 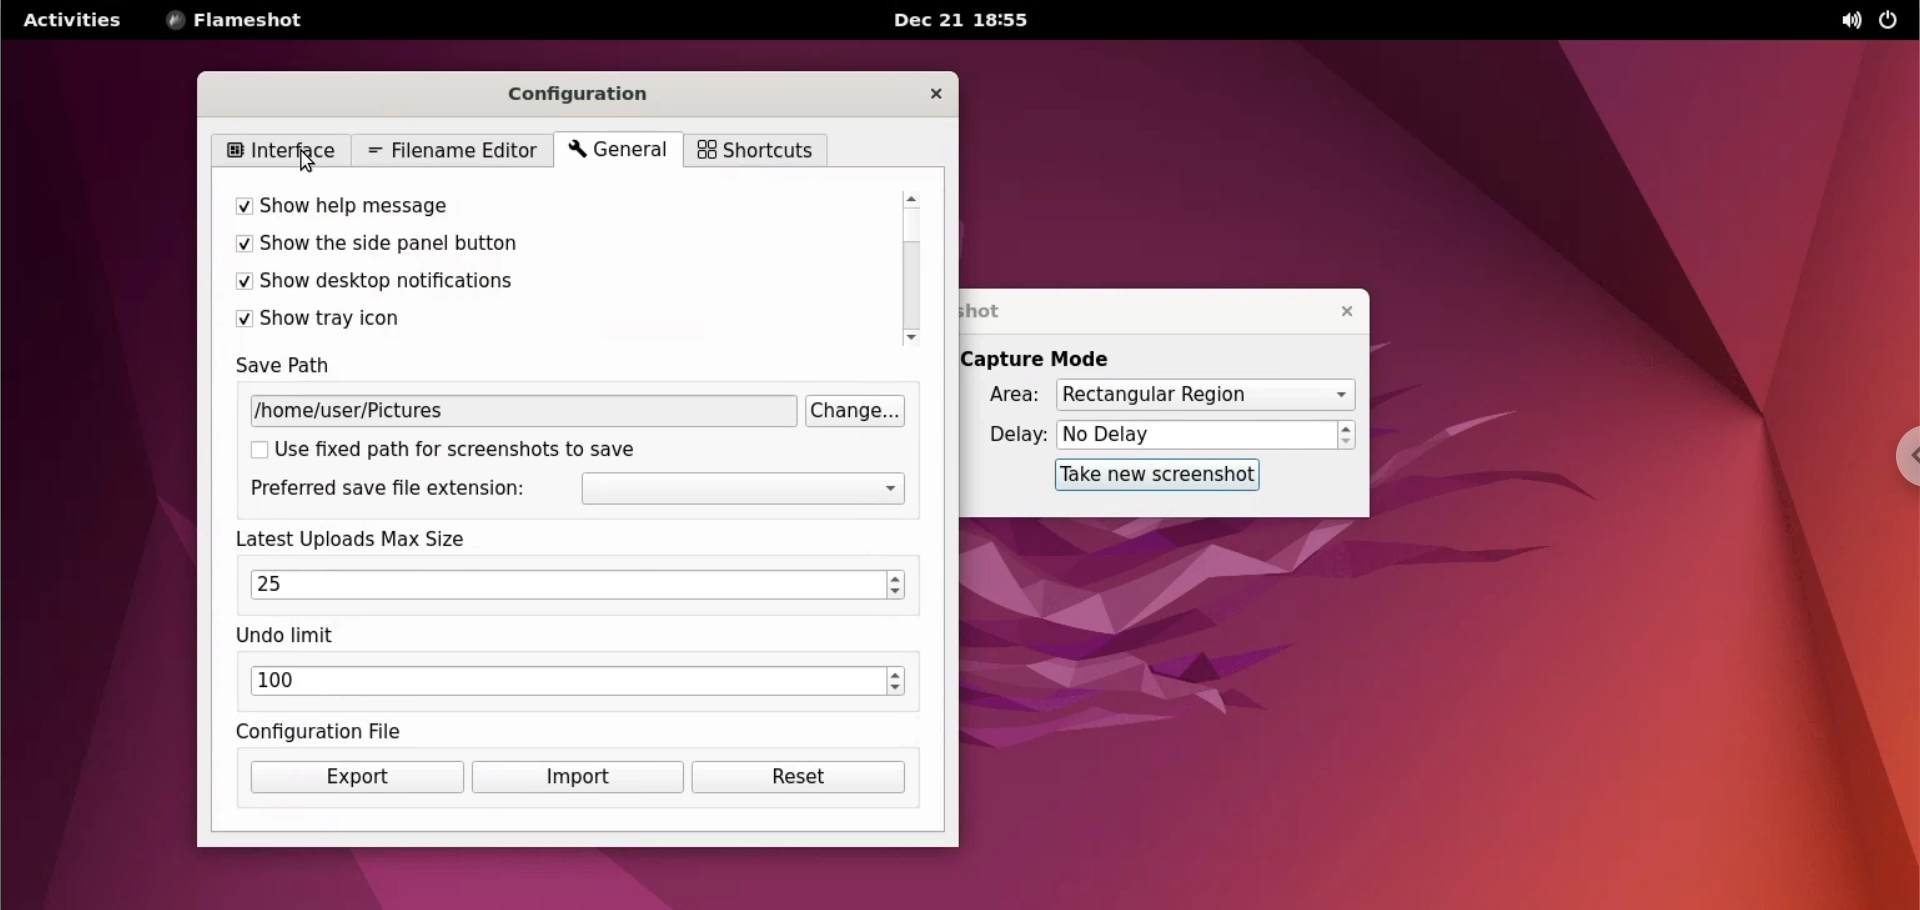 What do you see at coordinates (356, 778) in the screenshot?
I see `exports` at bounding box center [356, 778].